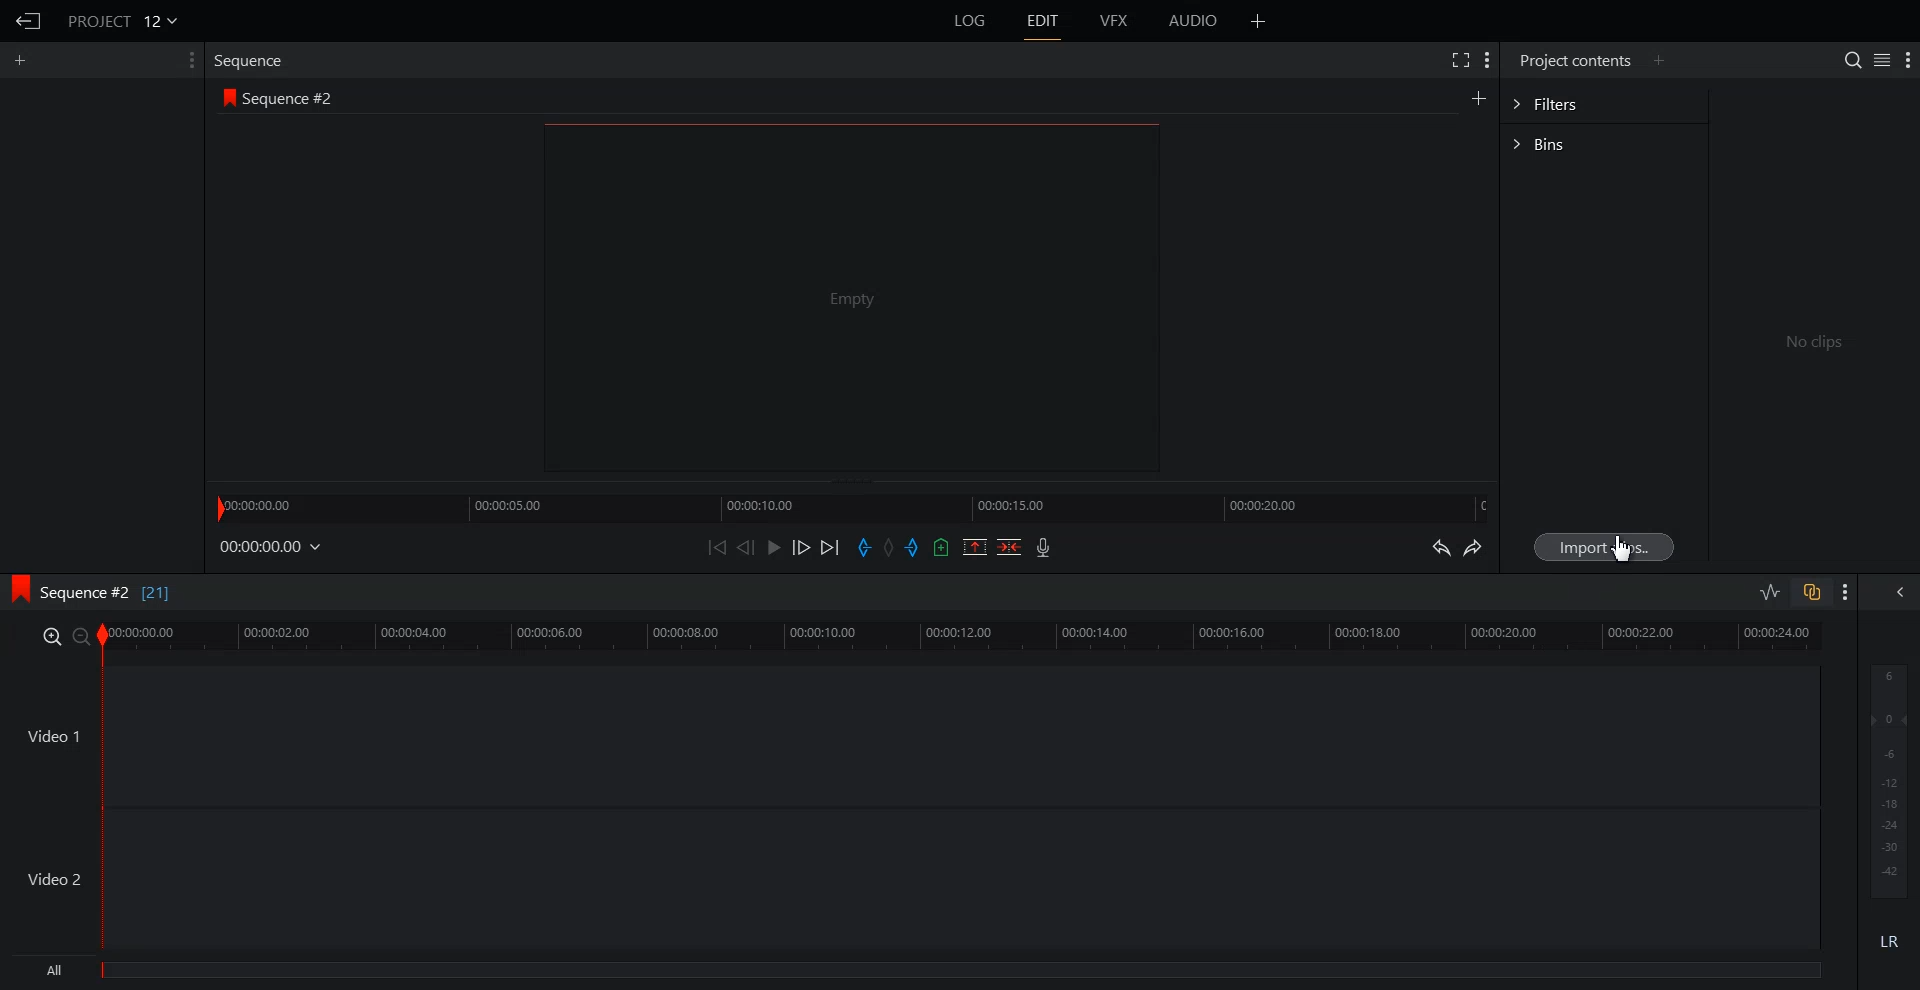  What do you see at coordinates (1045, 549) in the screenshot?
I see `Record Video` at bounding box center [1045, 549].